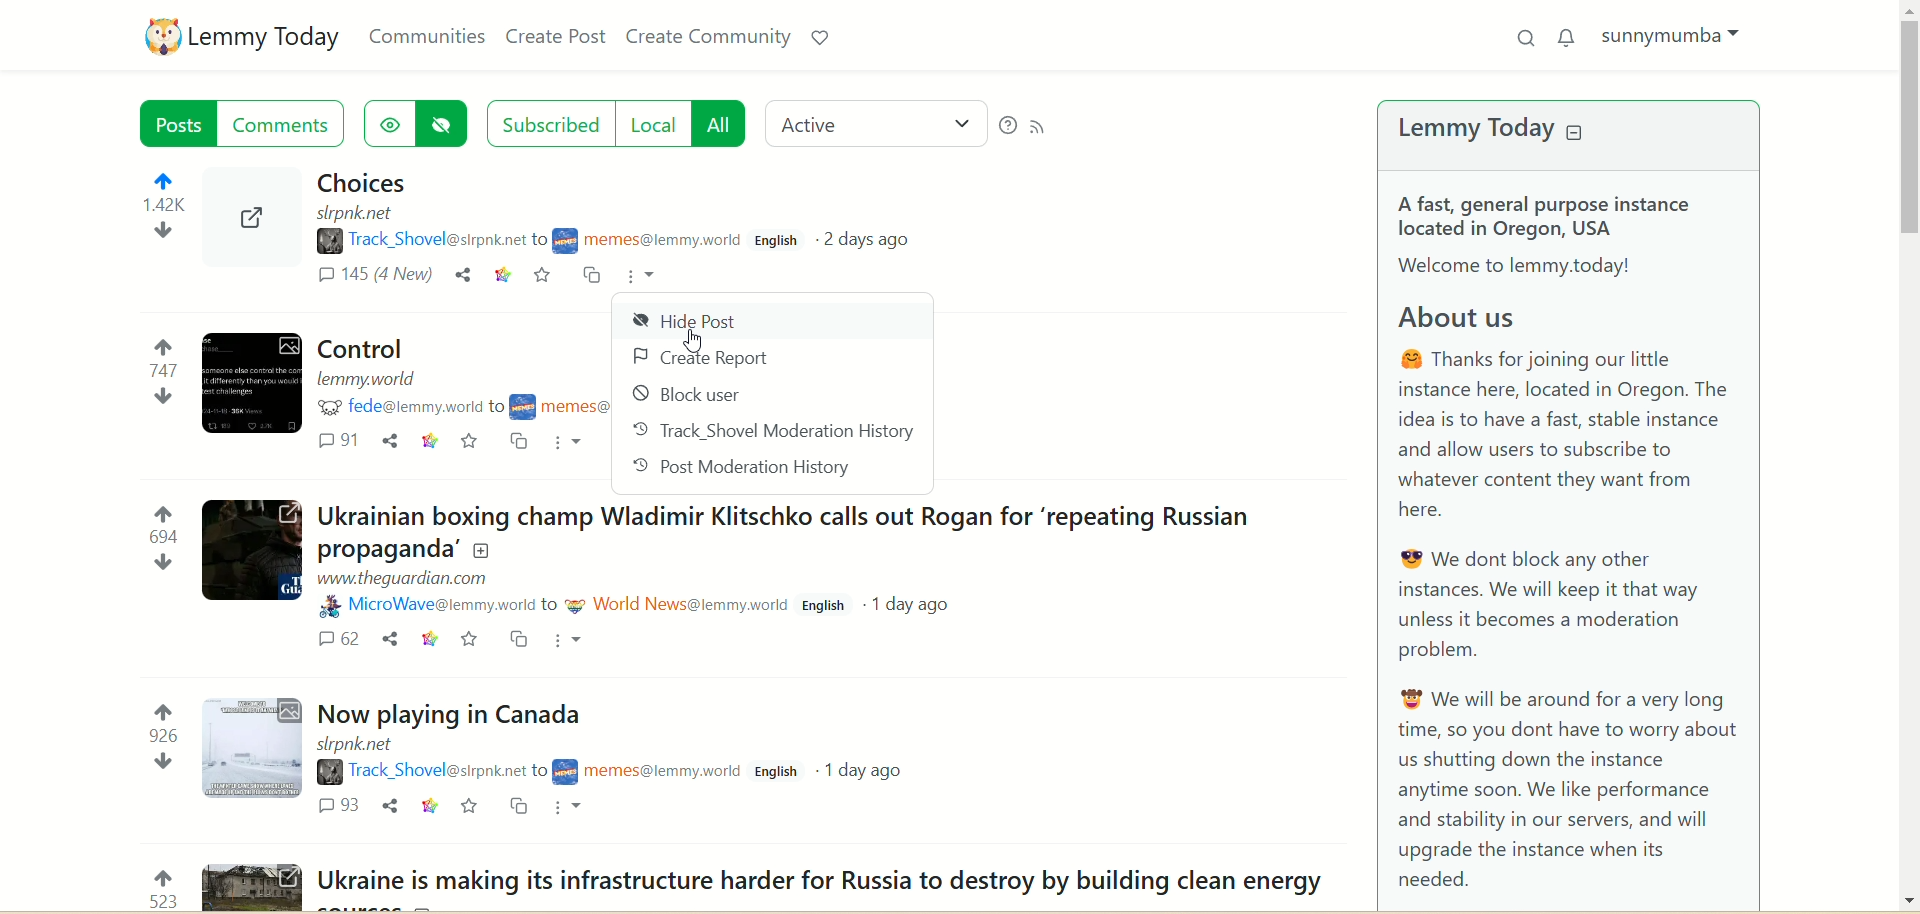  I want to click on Expand the post with image details, so click(248, 232).